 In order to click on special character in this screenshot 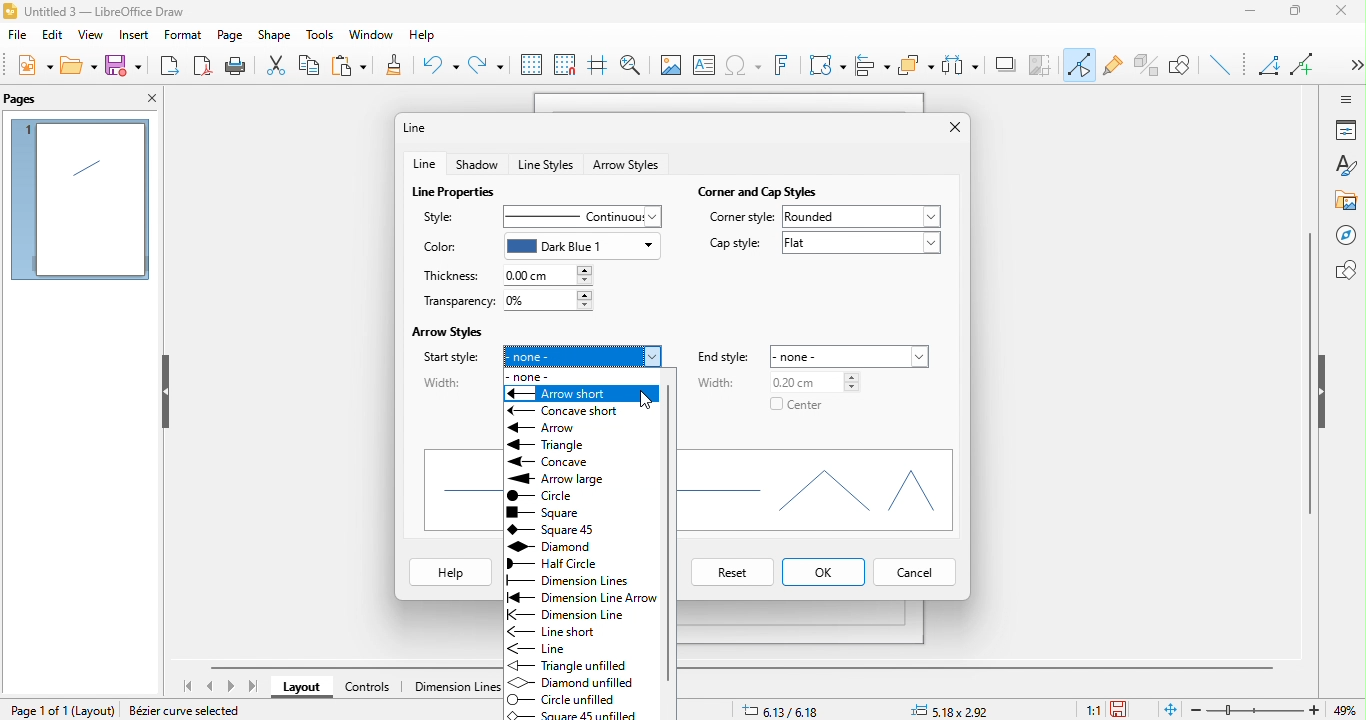, I will do `click(746, 67)`.